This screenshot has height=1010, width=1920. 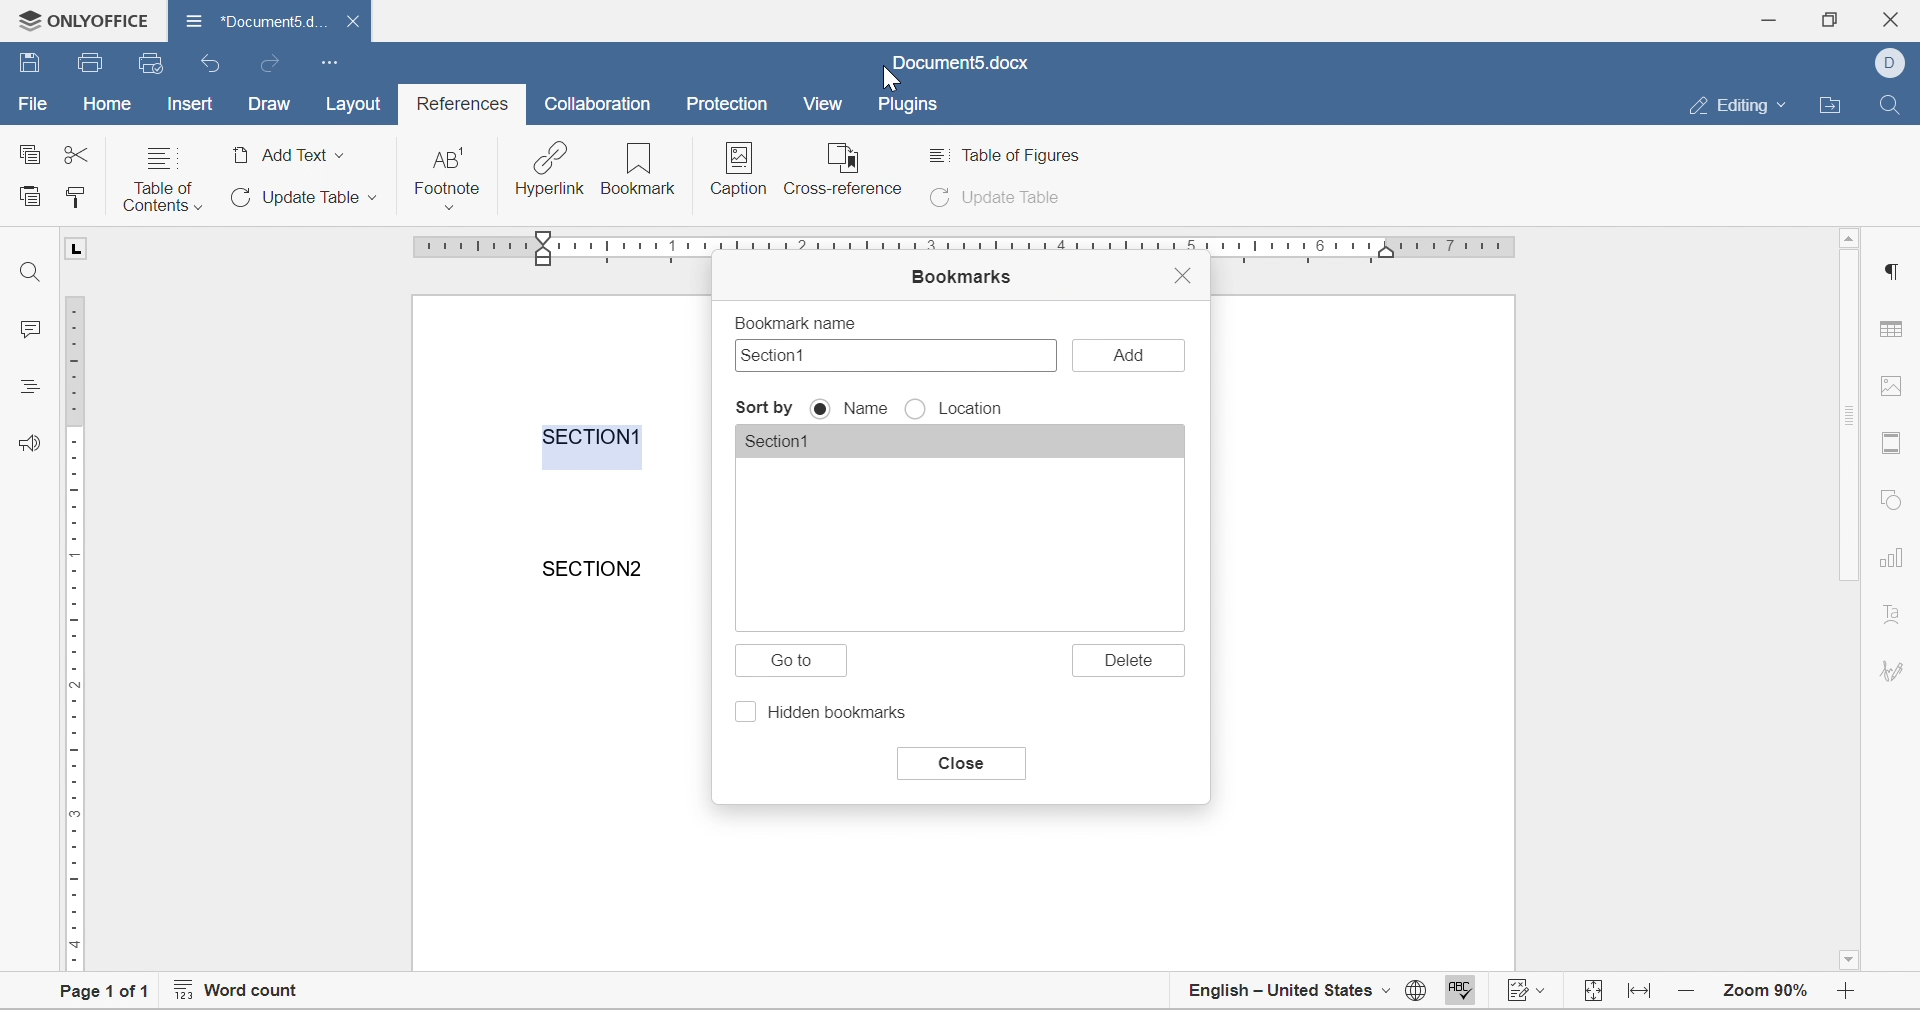 I want to click on add, so click(x=1129, y=355).